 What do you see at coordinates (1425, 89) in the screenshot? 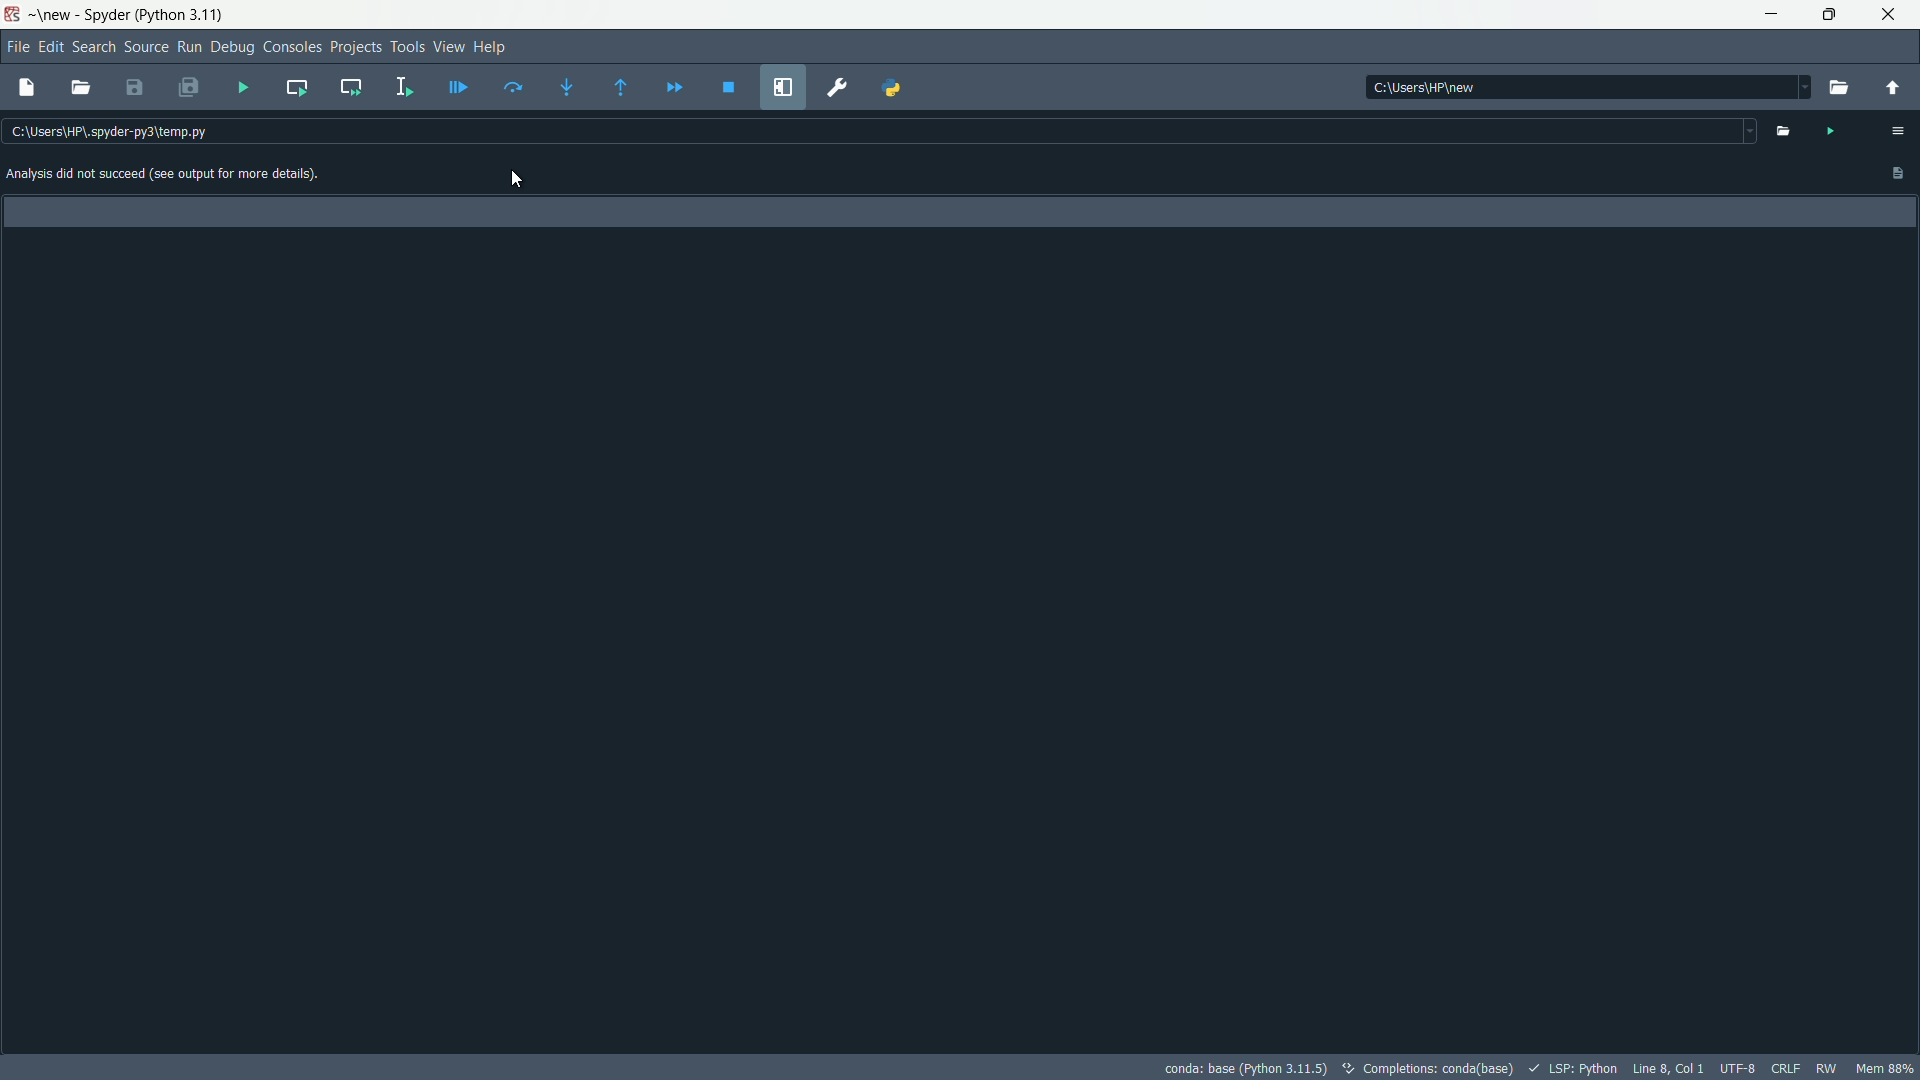
I see `c:\users\hp\new` at bounding box center [1425, 89].